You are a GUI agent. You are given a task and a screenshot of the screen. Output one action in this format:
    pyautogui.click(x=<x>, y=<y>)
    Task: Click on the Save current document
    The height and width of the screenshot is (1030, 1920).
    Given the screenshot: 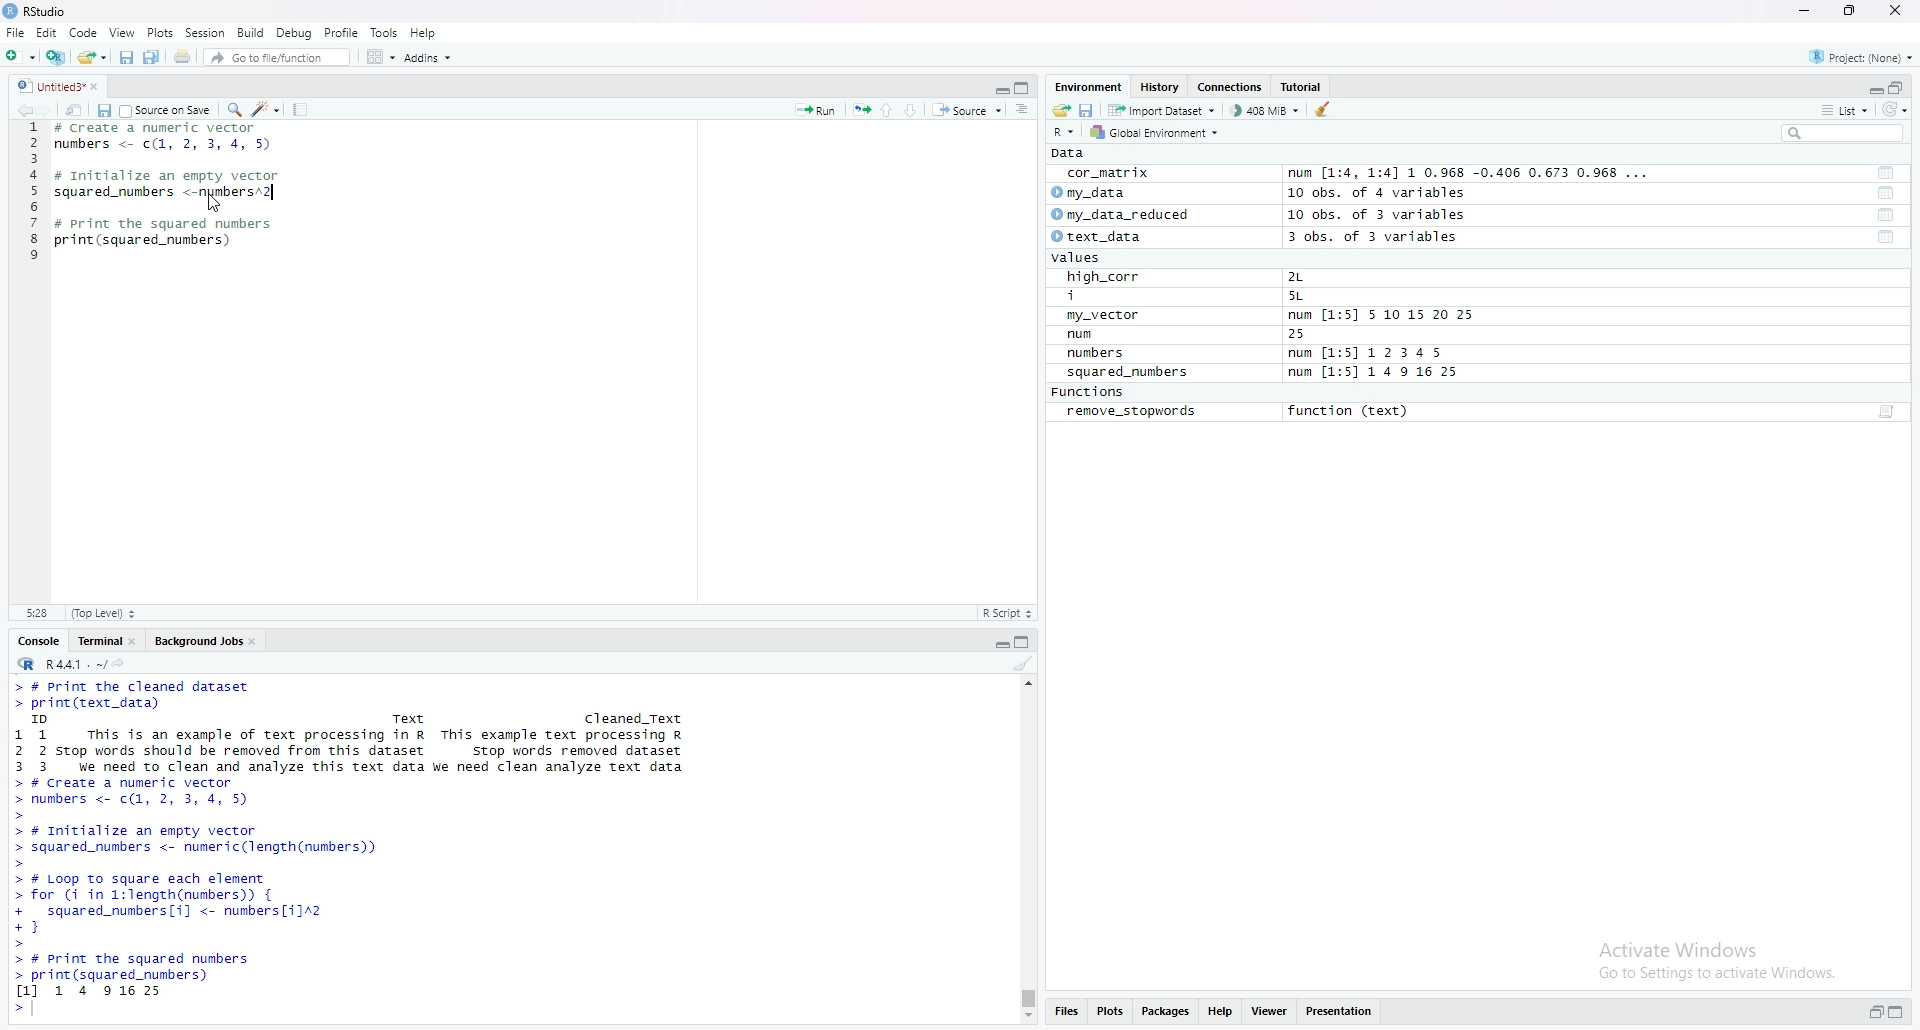 What is the action you would take?
    pyautogui.click(x=126, y=55)
    